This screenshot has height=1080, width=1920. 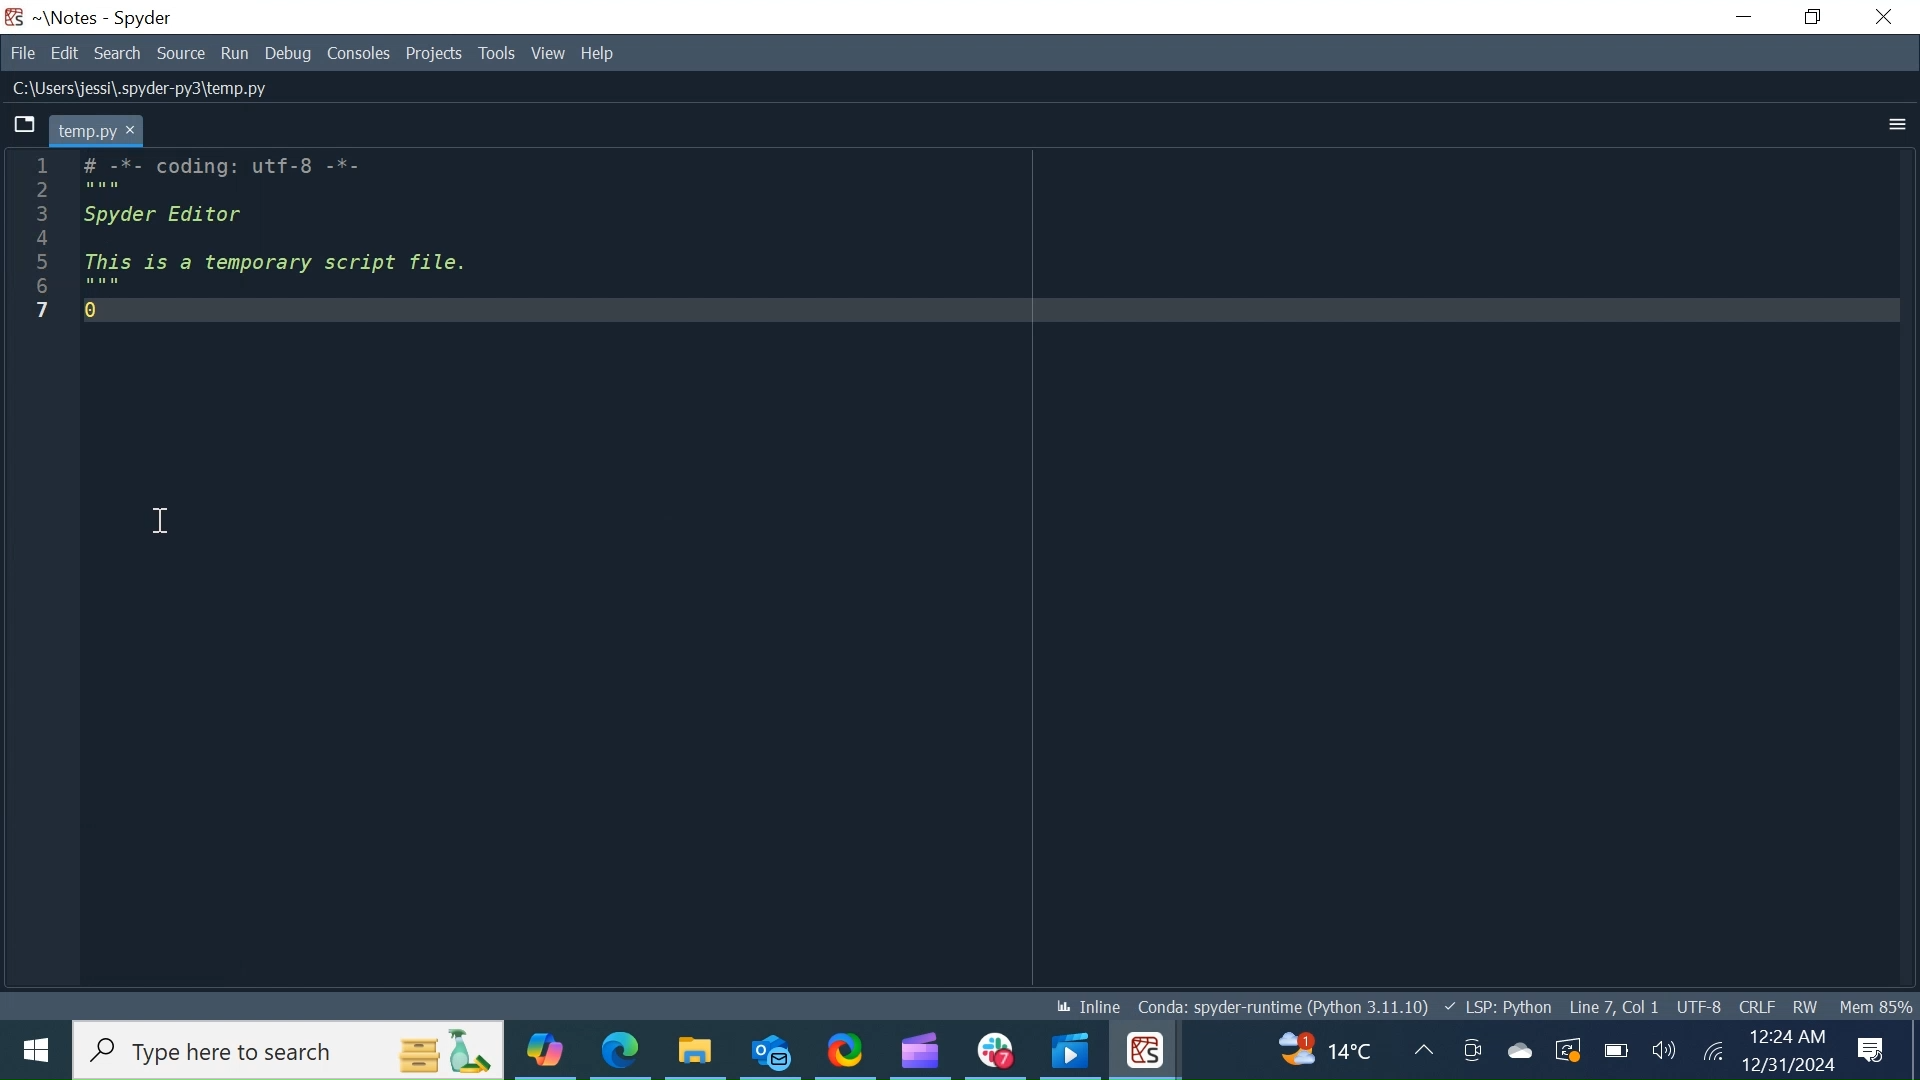 I want to click on Slack Desktop Icon, so click(x=995, y=1048).